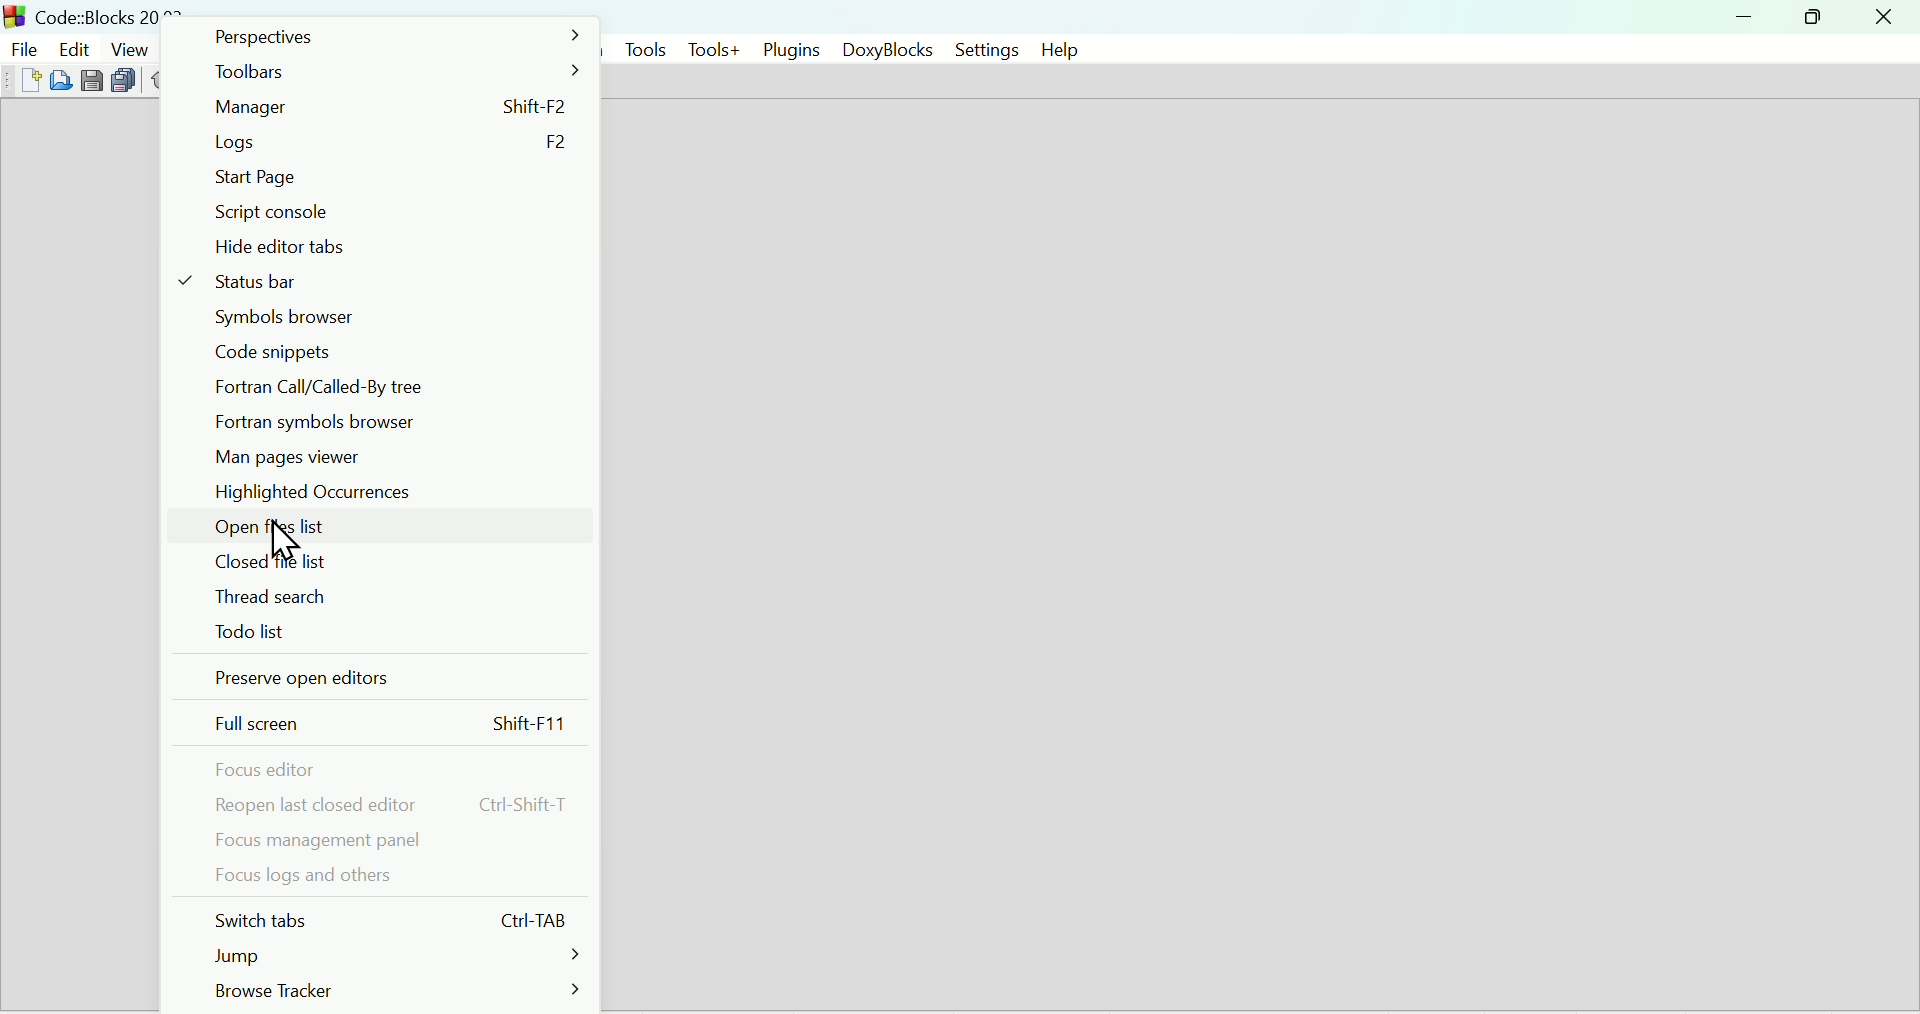  Describe the element at coordinates (390, 527) in the screenshot. I see `Open file list` at that location.